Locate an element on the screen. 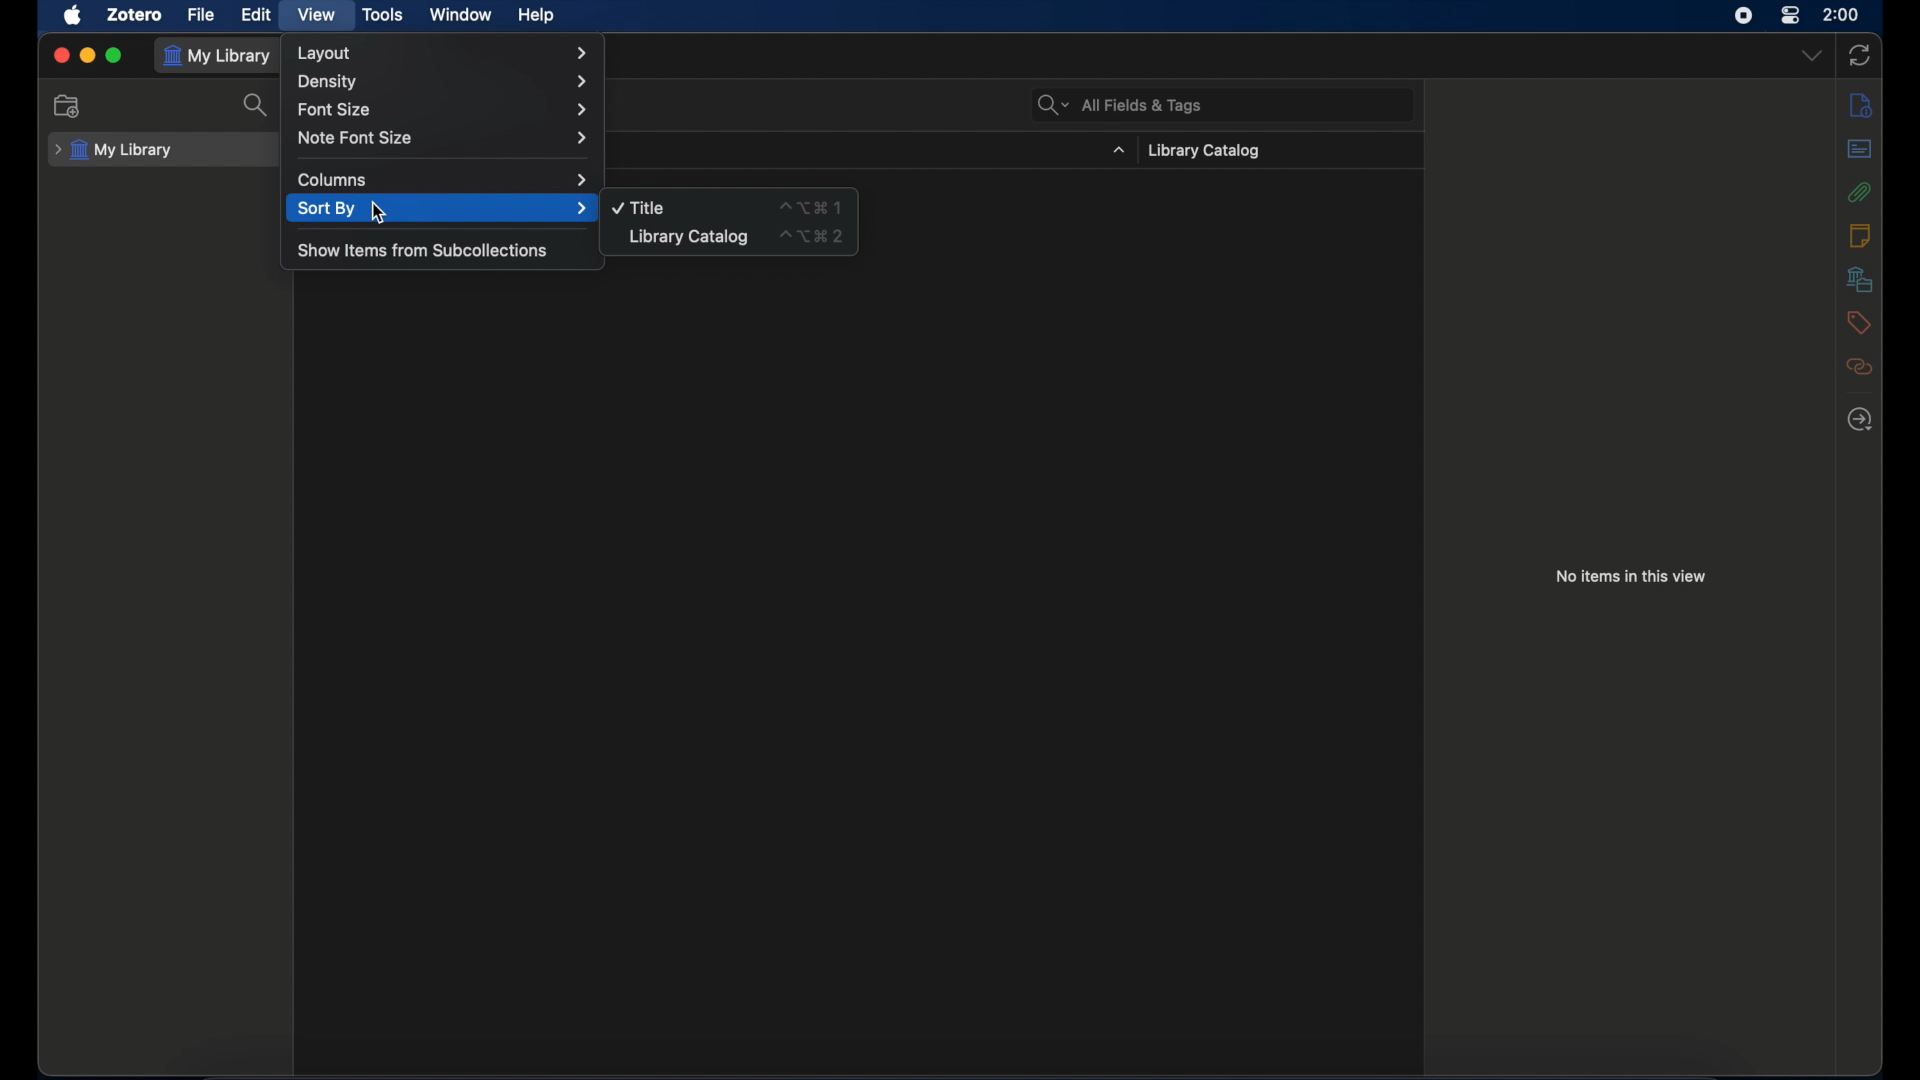  zotero is located at coordinates (136, 16).